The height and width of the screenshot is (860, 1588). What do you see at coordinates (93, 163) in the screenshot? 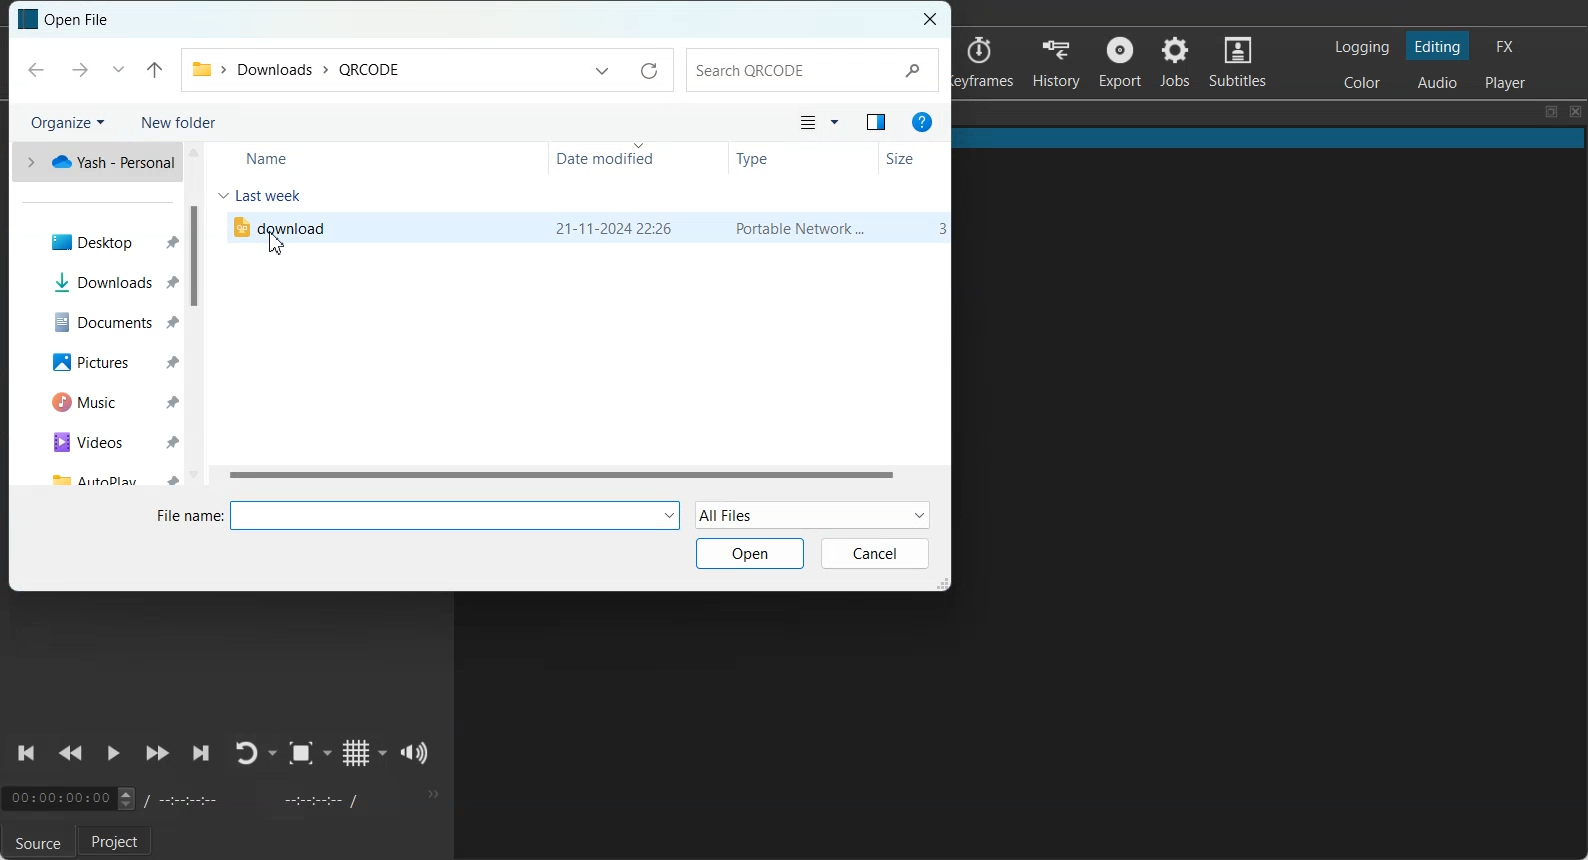
I see `Yash-Personal One drive` at bounding box center [93, 163].